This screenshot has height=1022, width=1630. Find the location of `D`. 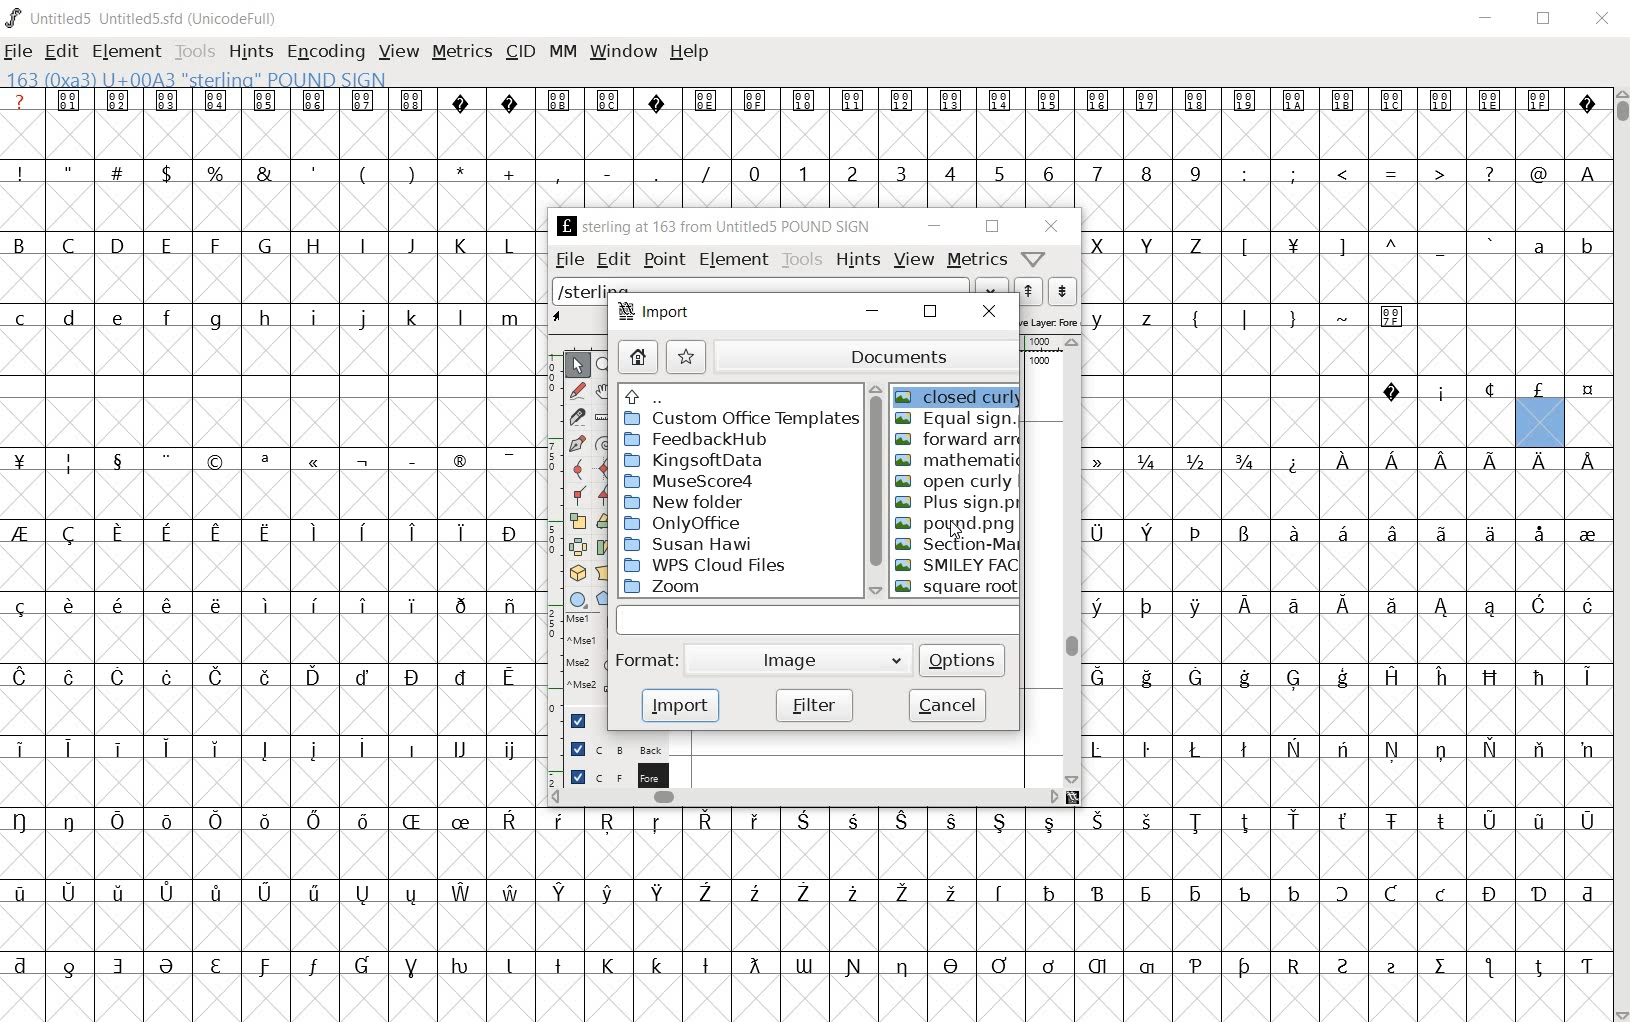

D is located at coordinates (116, 244).